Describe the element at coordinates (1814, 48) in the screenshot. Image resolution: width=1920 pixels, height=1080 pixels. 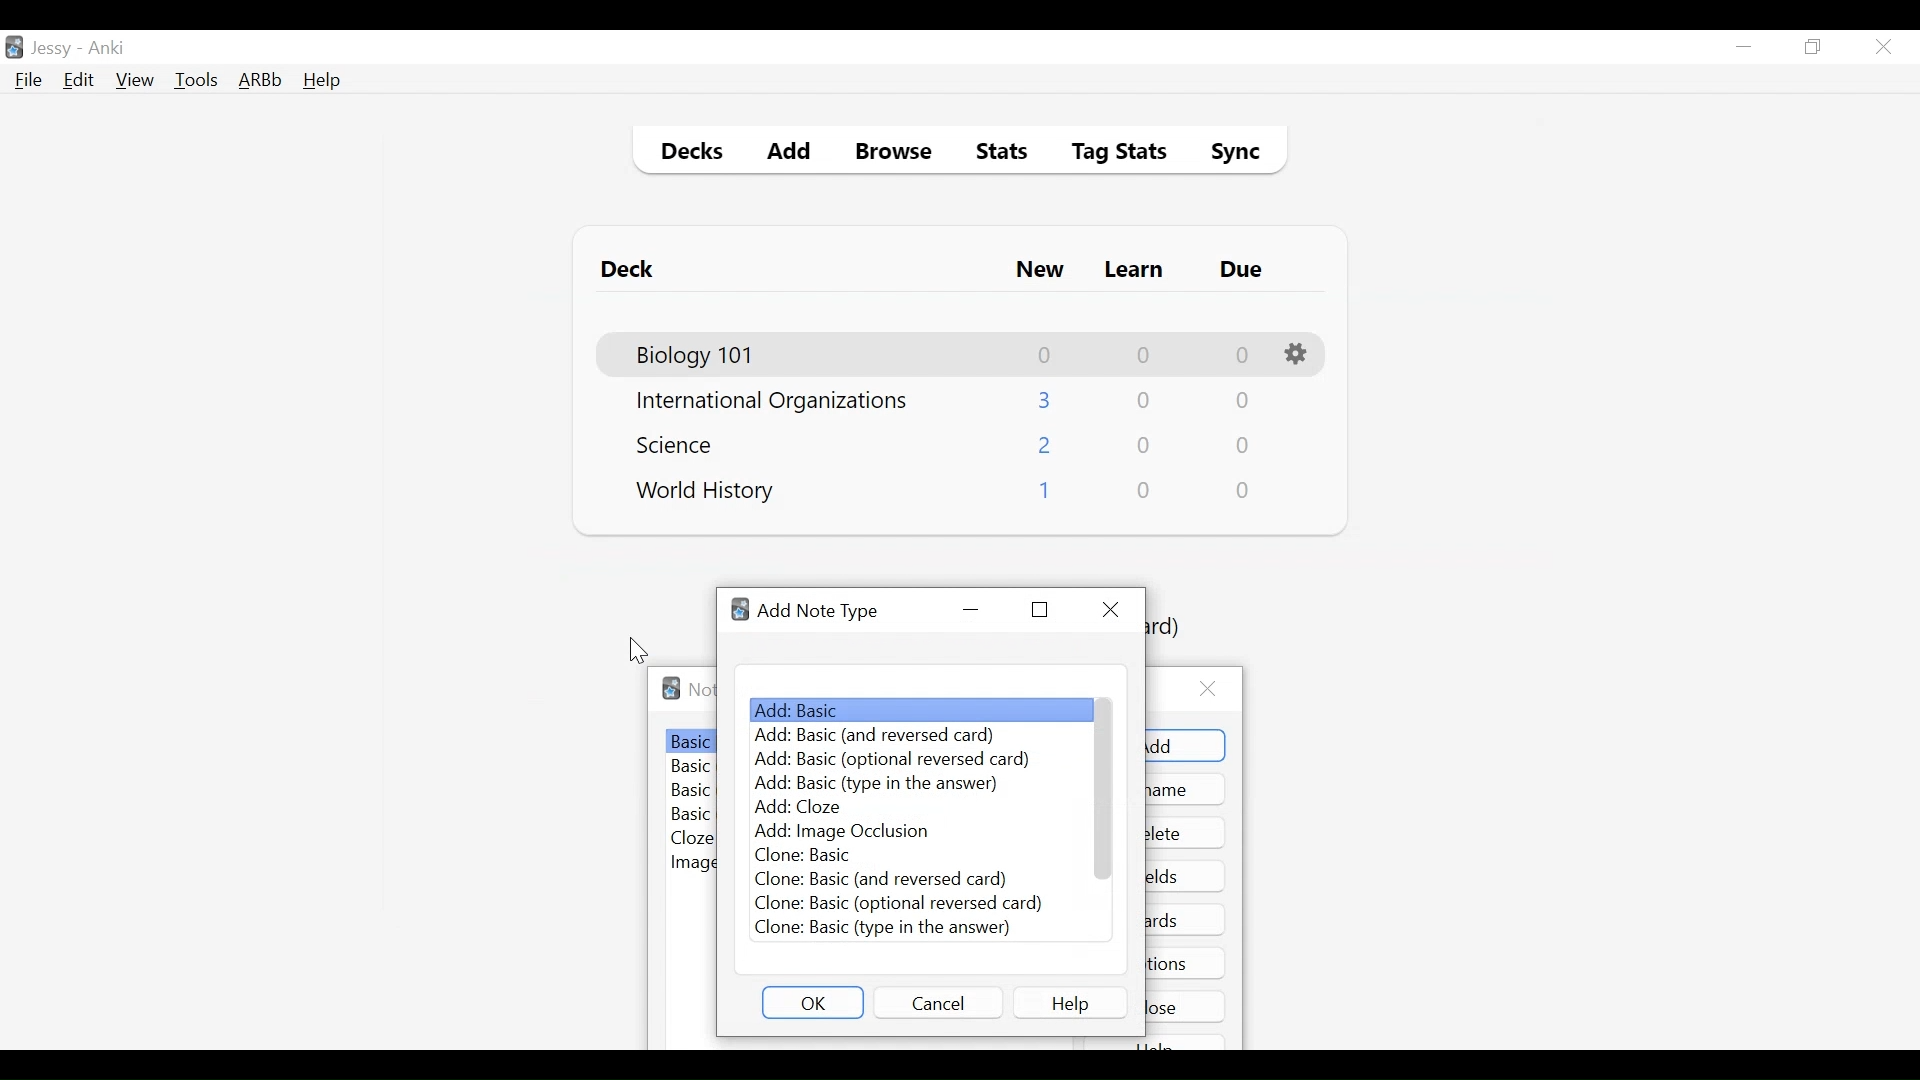
I see `Restore` at that location.